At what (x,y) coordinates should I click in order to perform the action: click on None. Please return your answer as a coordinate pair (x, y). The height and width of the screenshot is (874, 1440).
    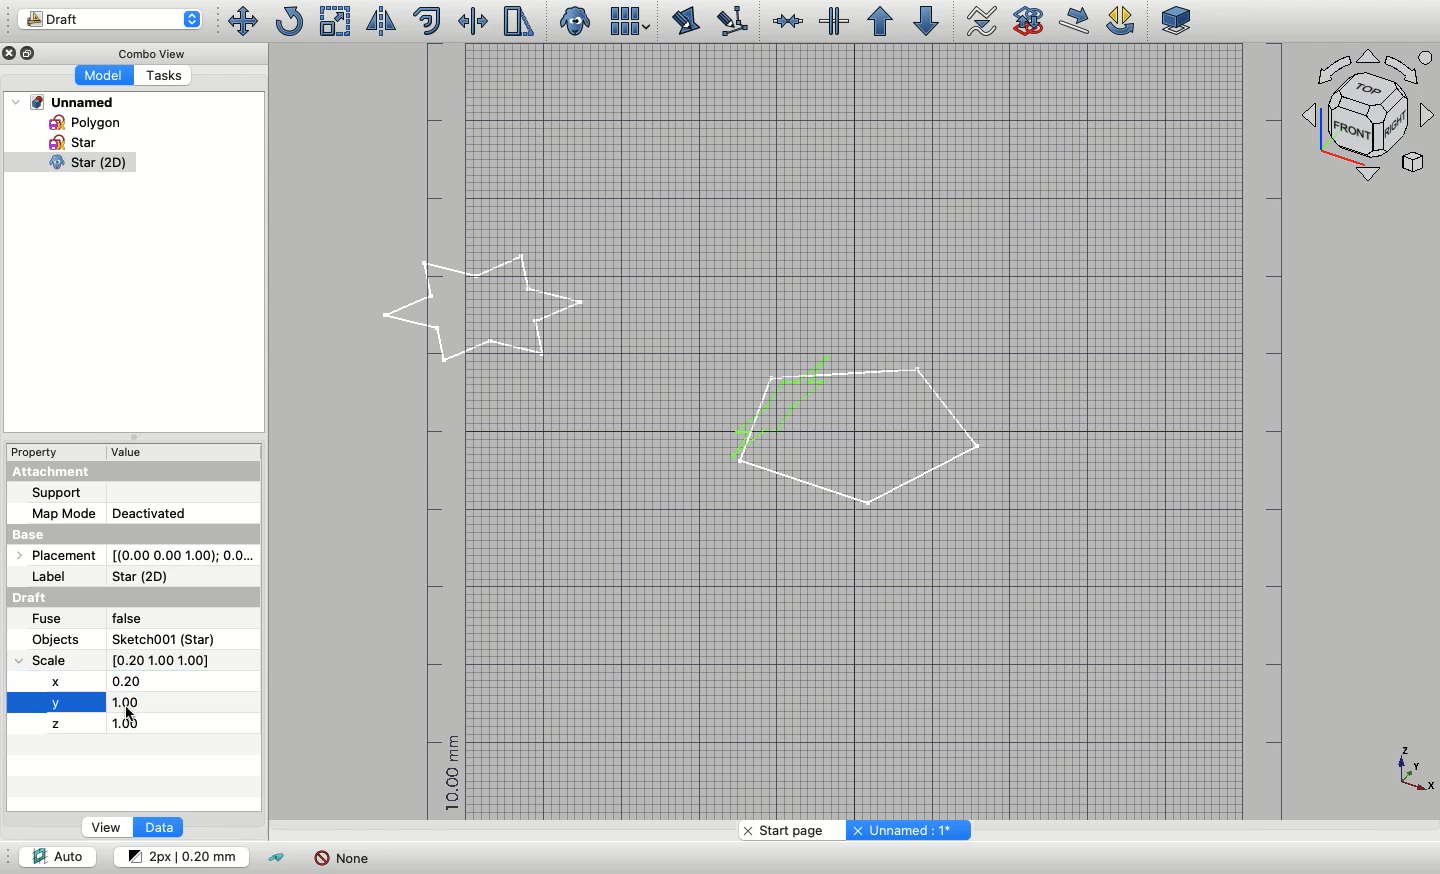
    Looking at the image, I should click on (342, 858).